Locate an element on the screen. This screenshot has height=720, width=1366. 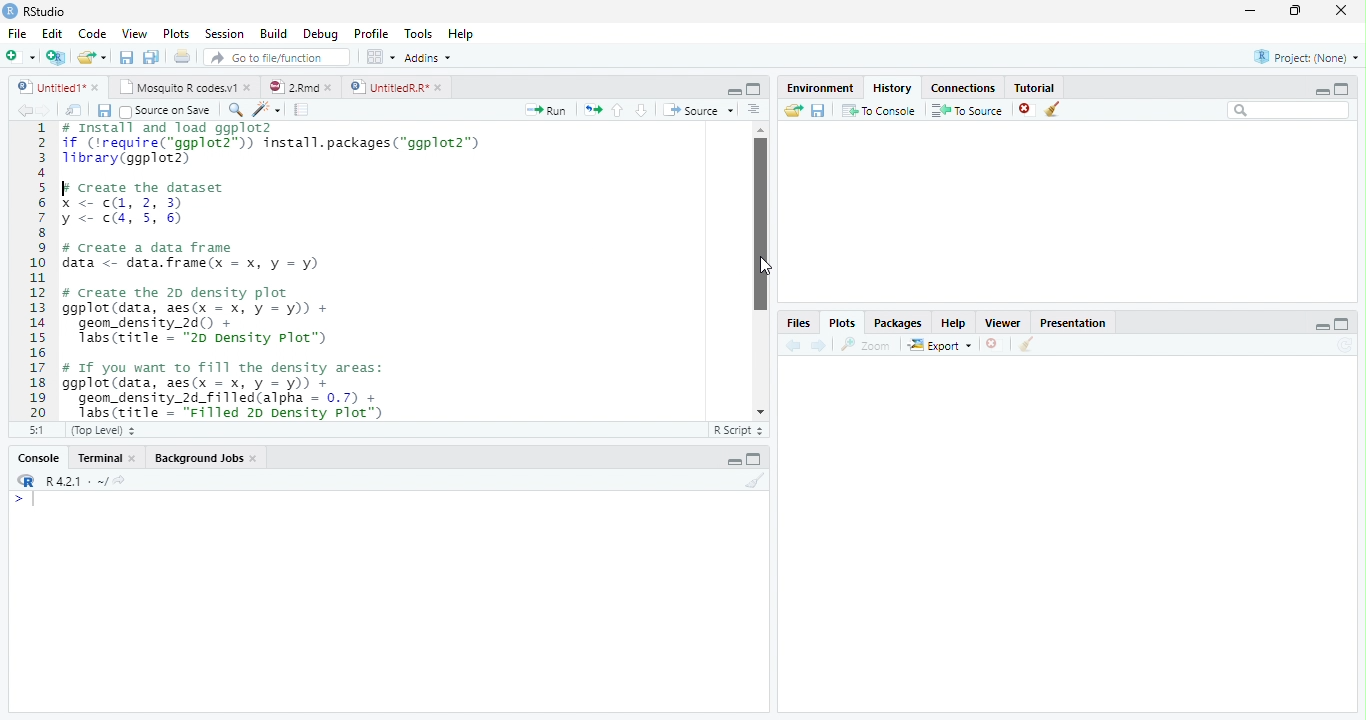
next is located at coordinates (52, 112).